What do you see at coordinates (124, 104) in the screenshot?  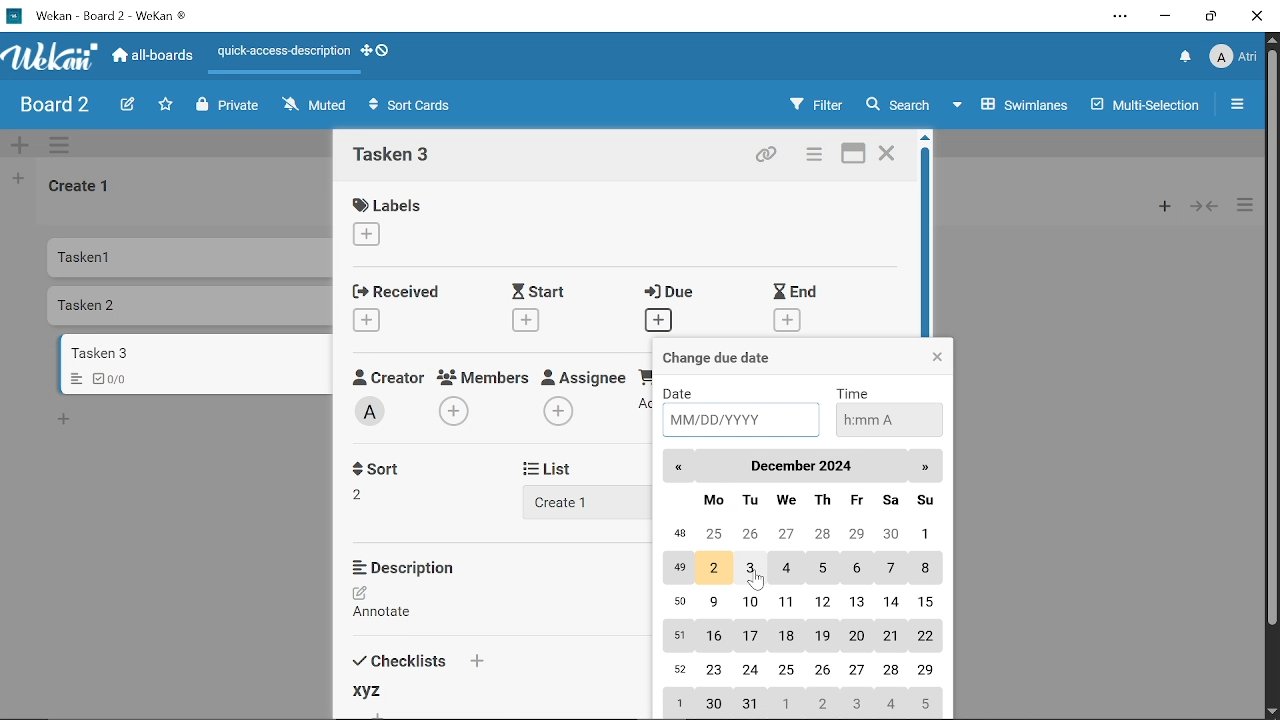 I see `Edit` at bounding box center [124, 104].